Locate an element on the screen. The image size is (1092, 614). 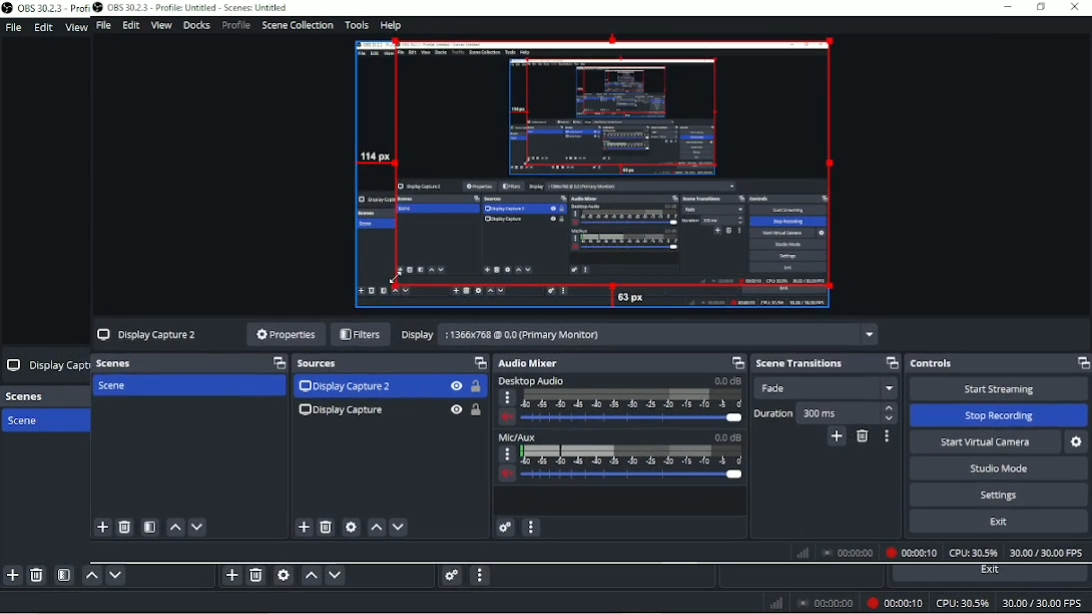
Sources is located at coordinates (328, 363).